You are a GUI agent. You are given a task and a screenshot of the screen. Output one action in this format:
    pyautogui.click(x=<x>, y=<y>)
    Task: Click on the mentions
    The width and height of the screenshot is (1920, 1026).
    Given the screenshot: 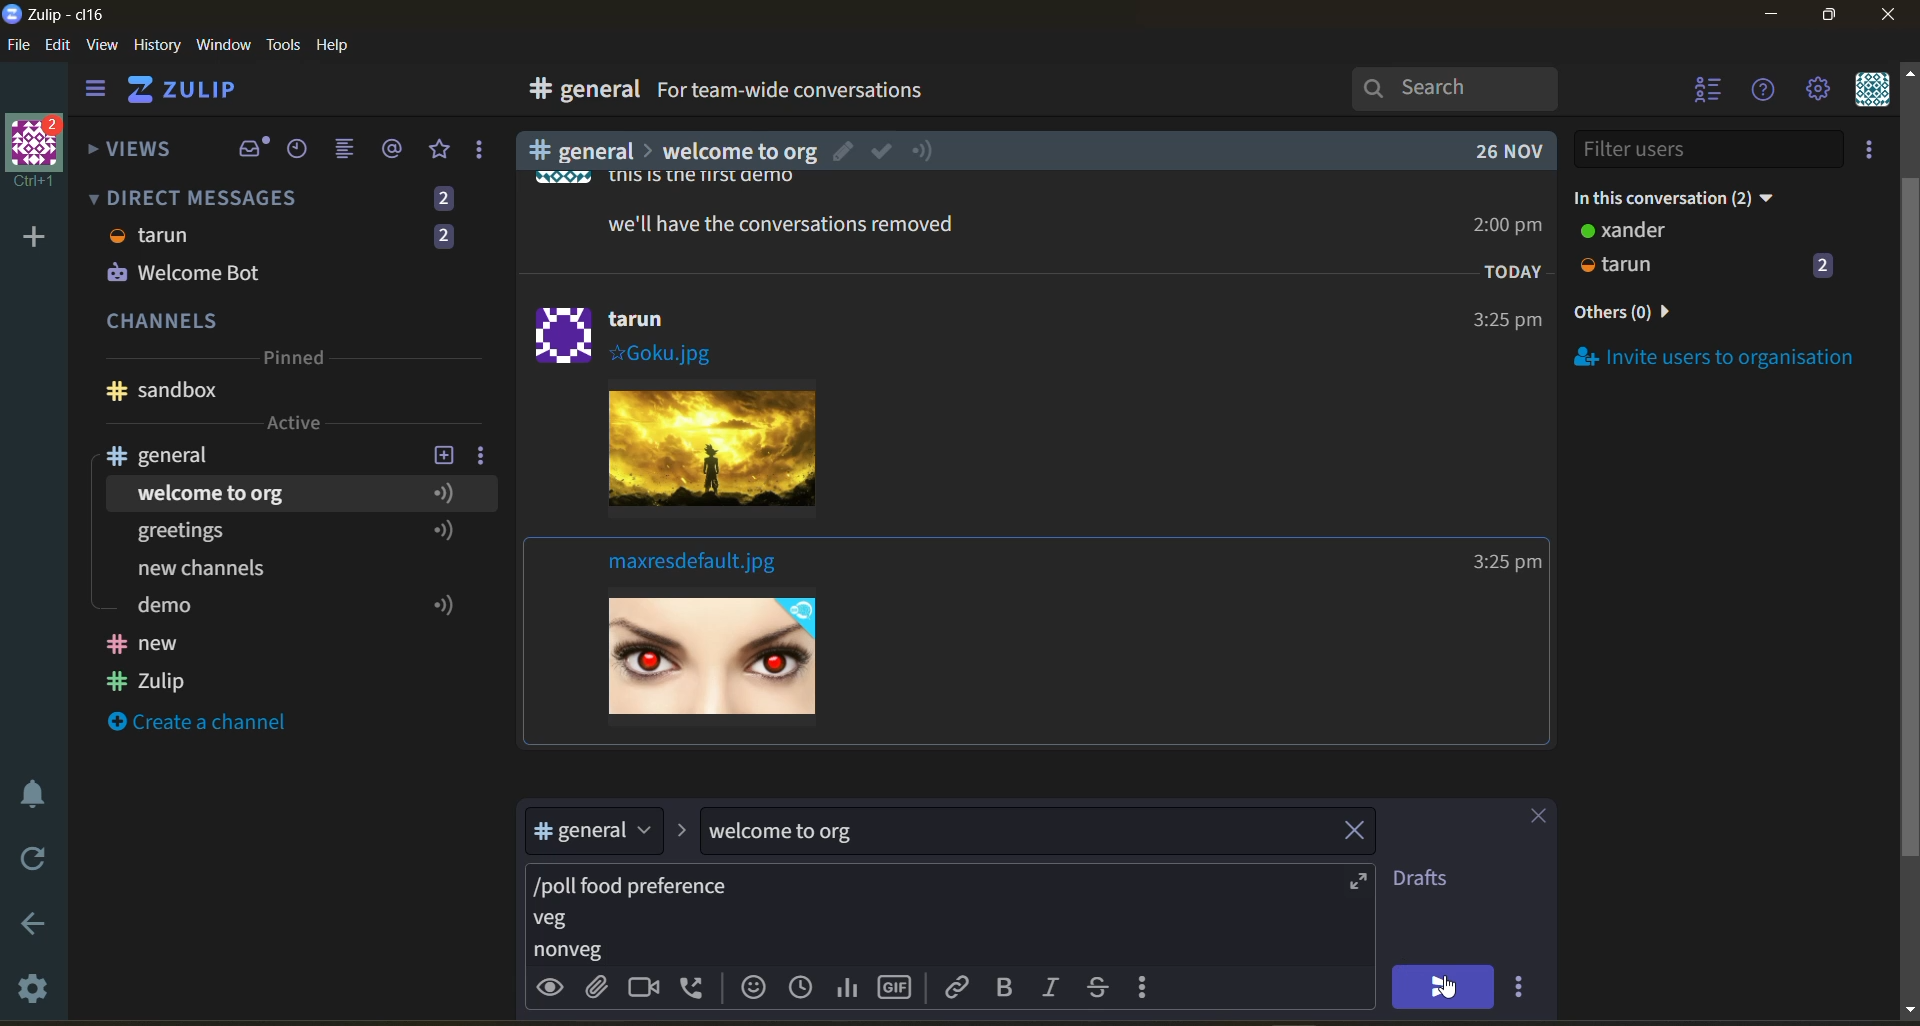 What is the action you would take?
    pyautogui.click(x=396, y=149)
    